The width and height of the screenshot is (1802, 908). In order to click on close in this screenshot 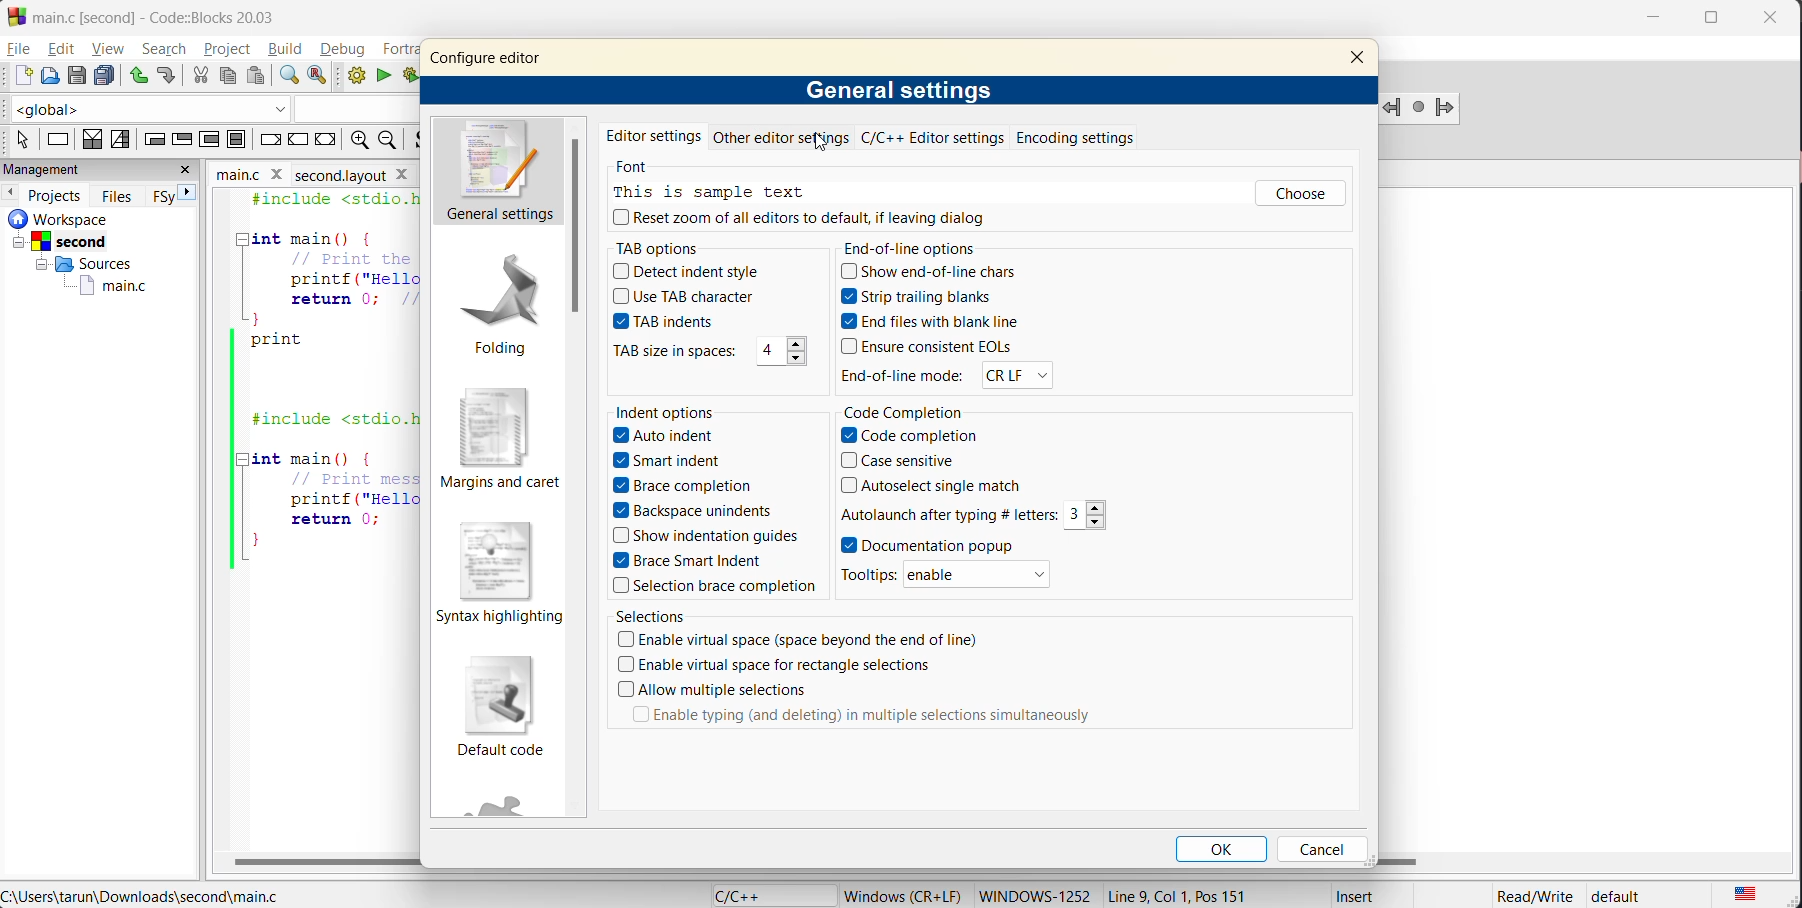, I will do `click(187, 169)`.